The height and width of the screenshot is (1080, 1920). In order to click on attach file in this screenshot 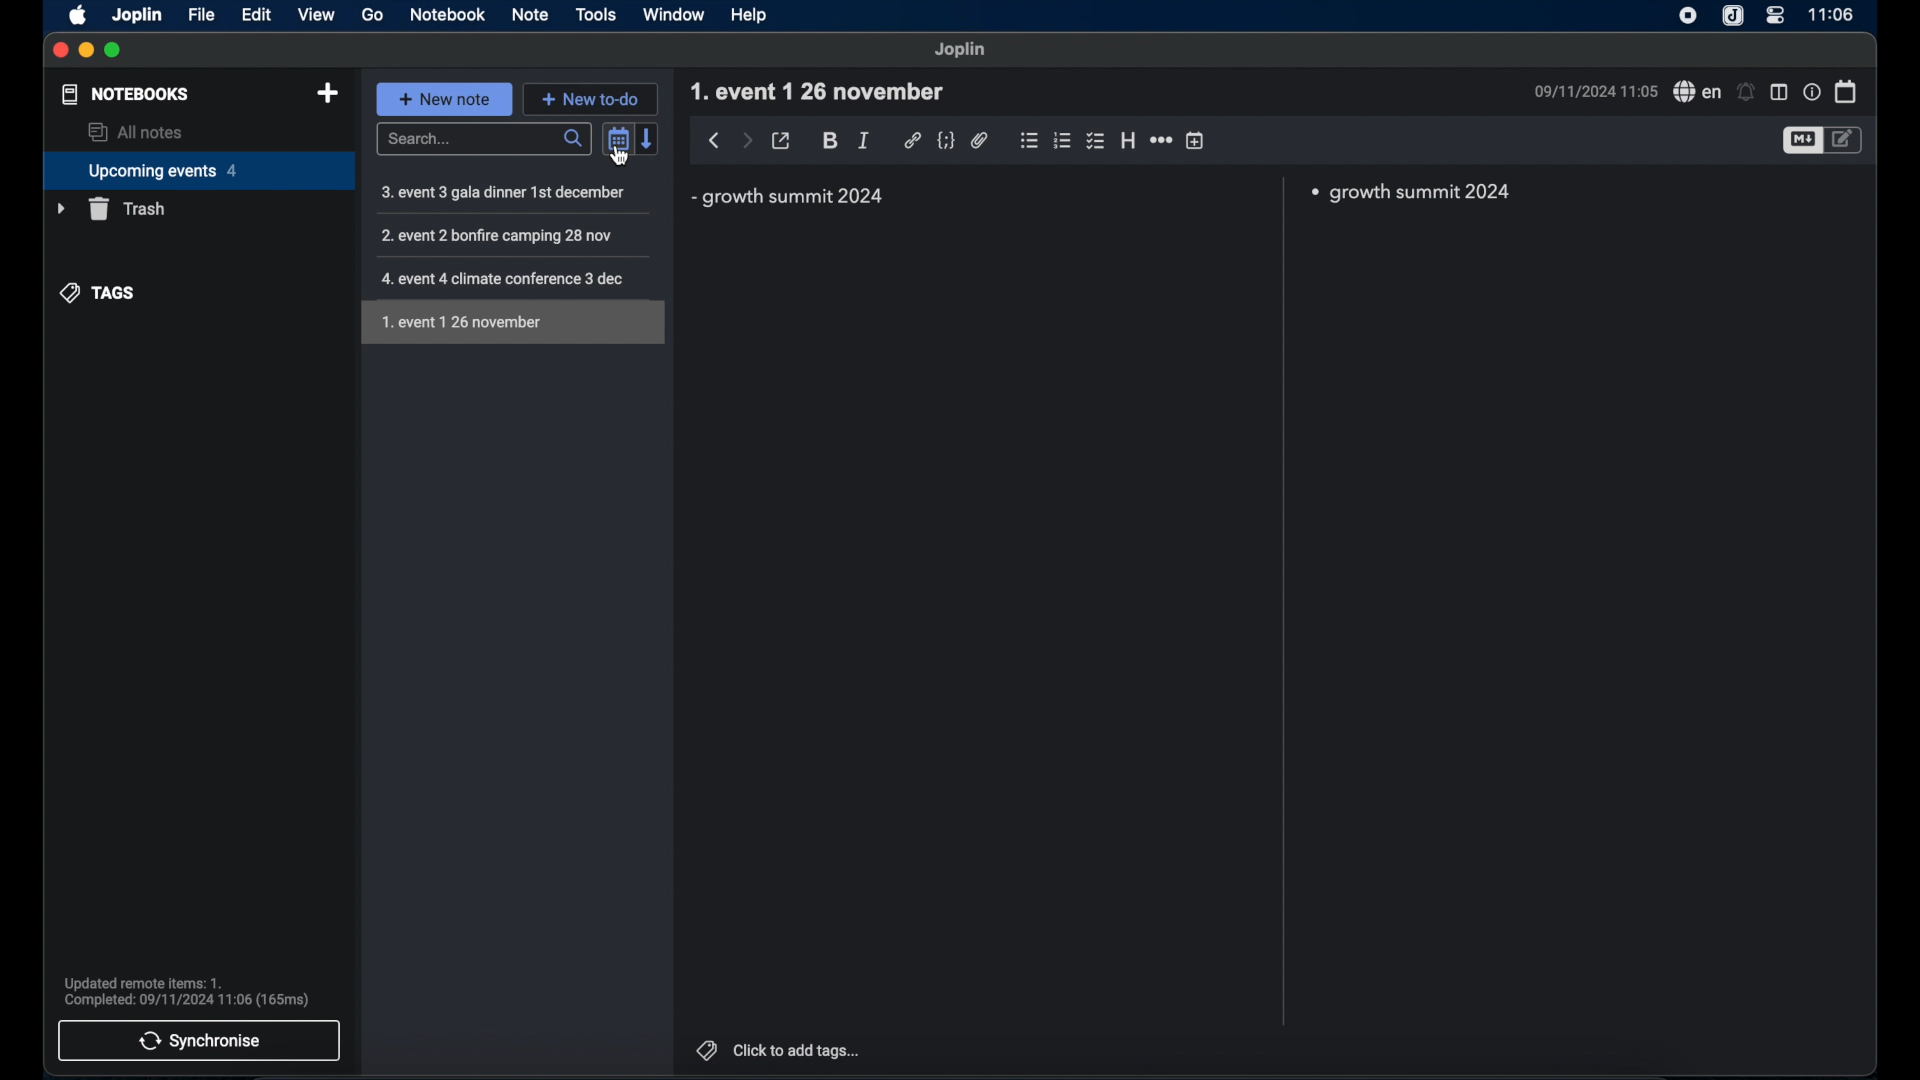, I will do `click(980, 142)`.